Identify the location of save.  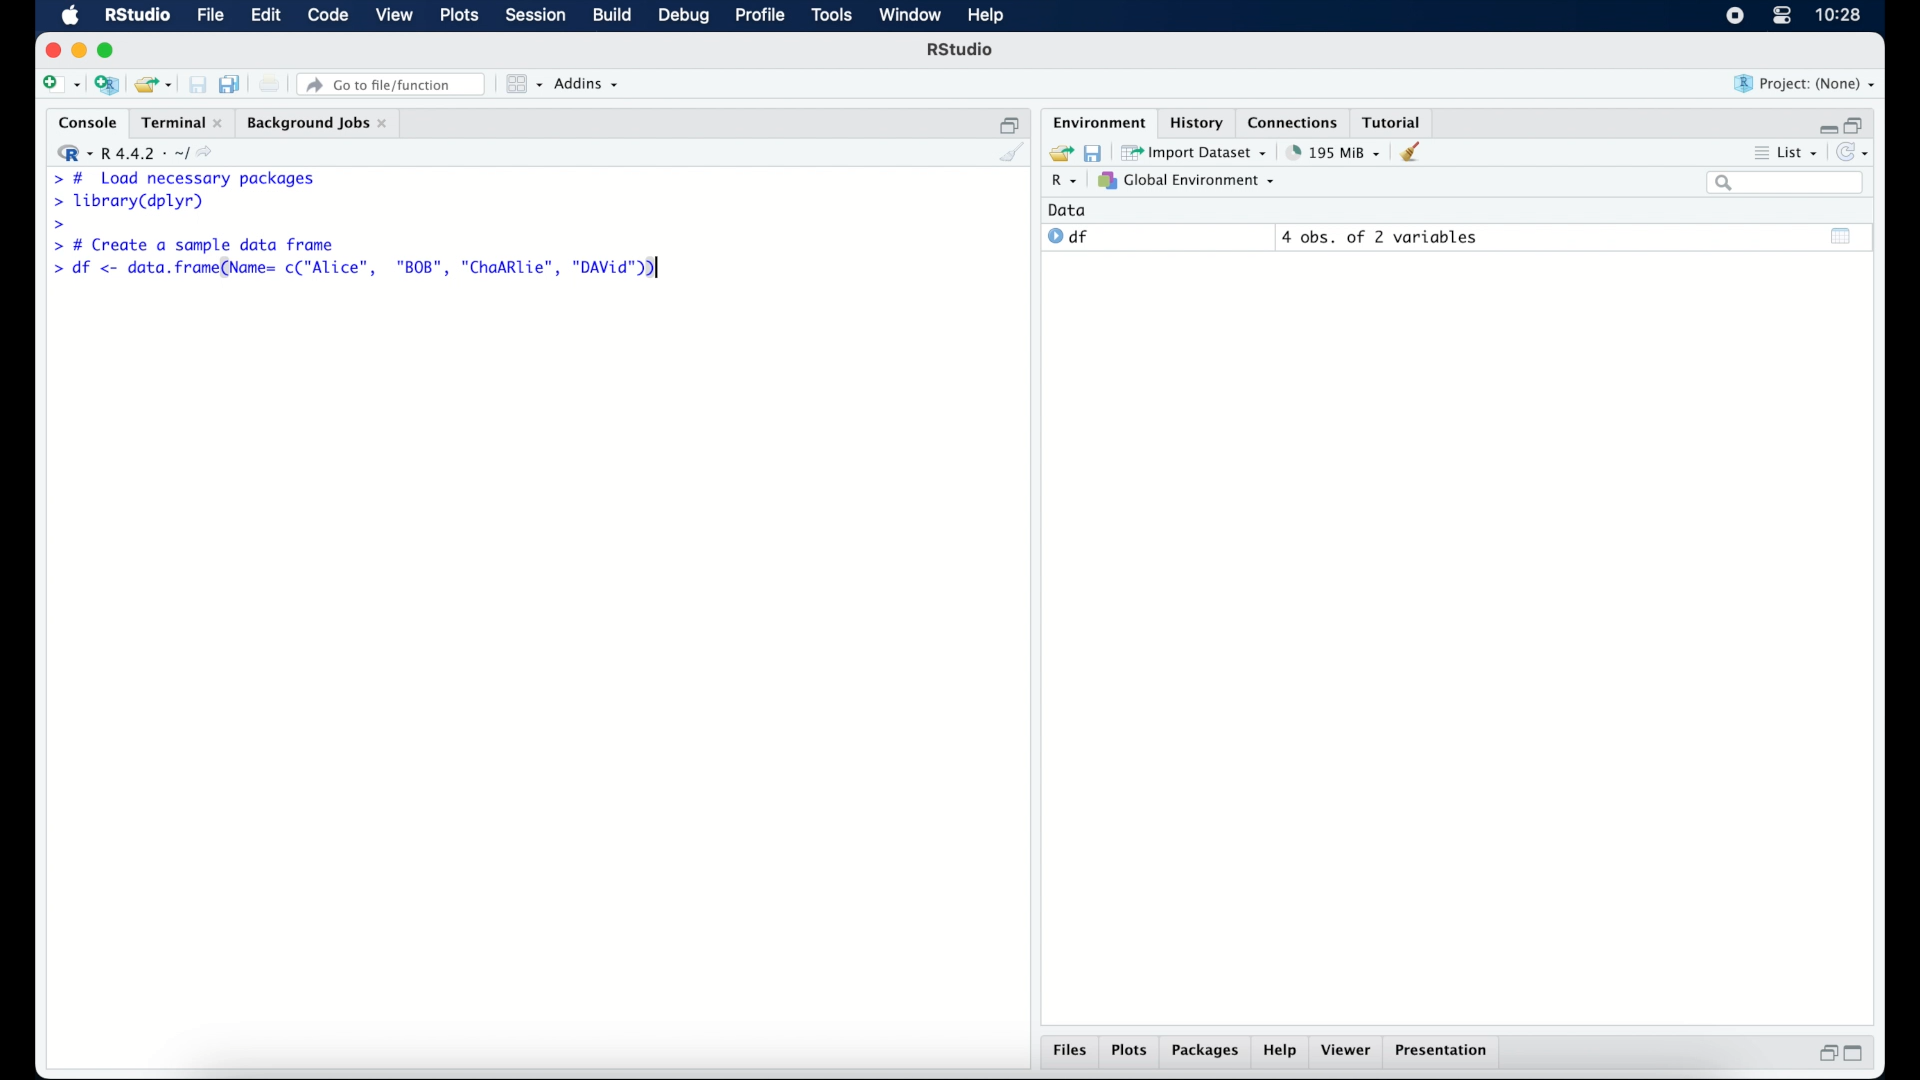
(197, 84).